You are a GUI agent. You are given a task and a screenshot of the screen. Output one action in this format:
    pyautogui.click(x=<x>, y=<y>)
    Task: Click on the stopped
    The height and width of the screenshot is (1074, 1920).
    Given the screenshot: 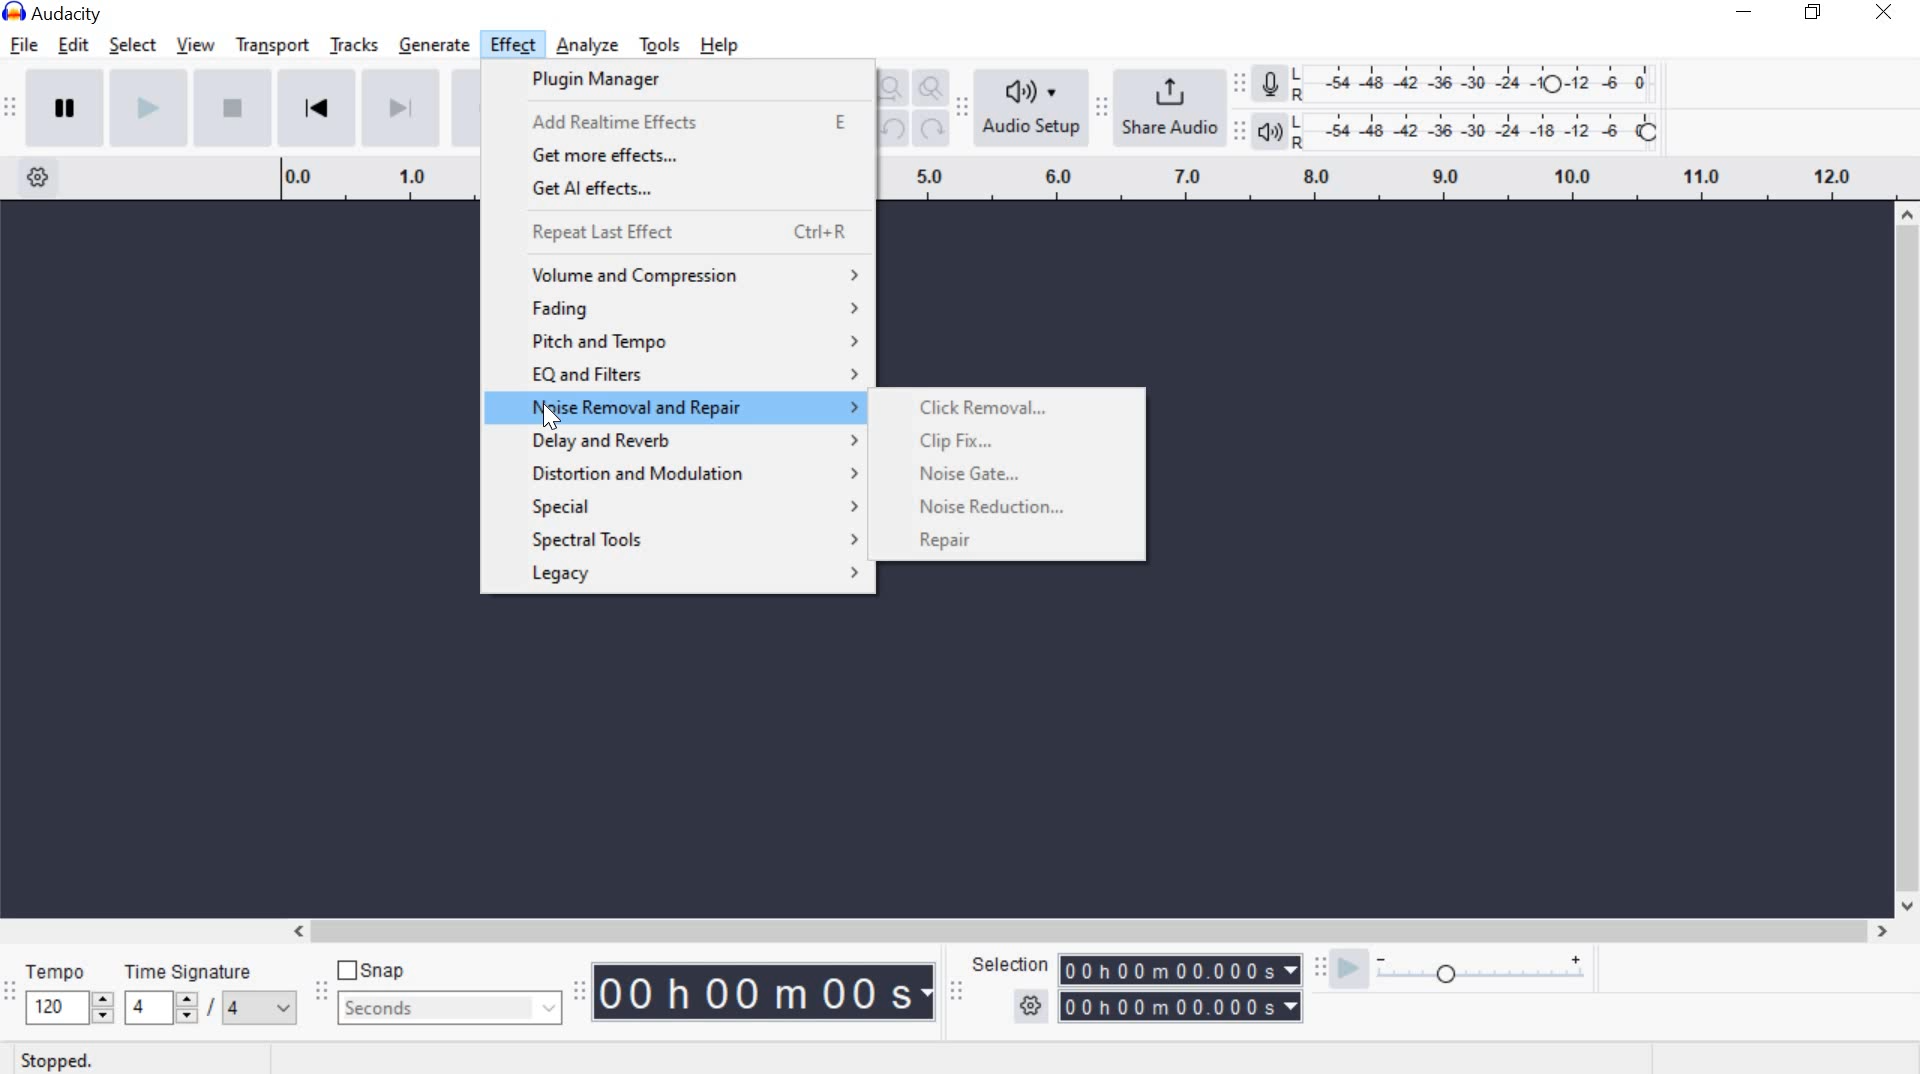 What is the action you would take?
    pyautogui.click(x=61, y=1059)
    